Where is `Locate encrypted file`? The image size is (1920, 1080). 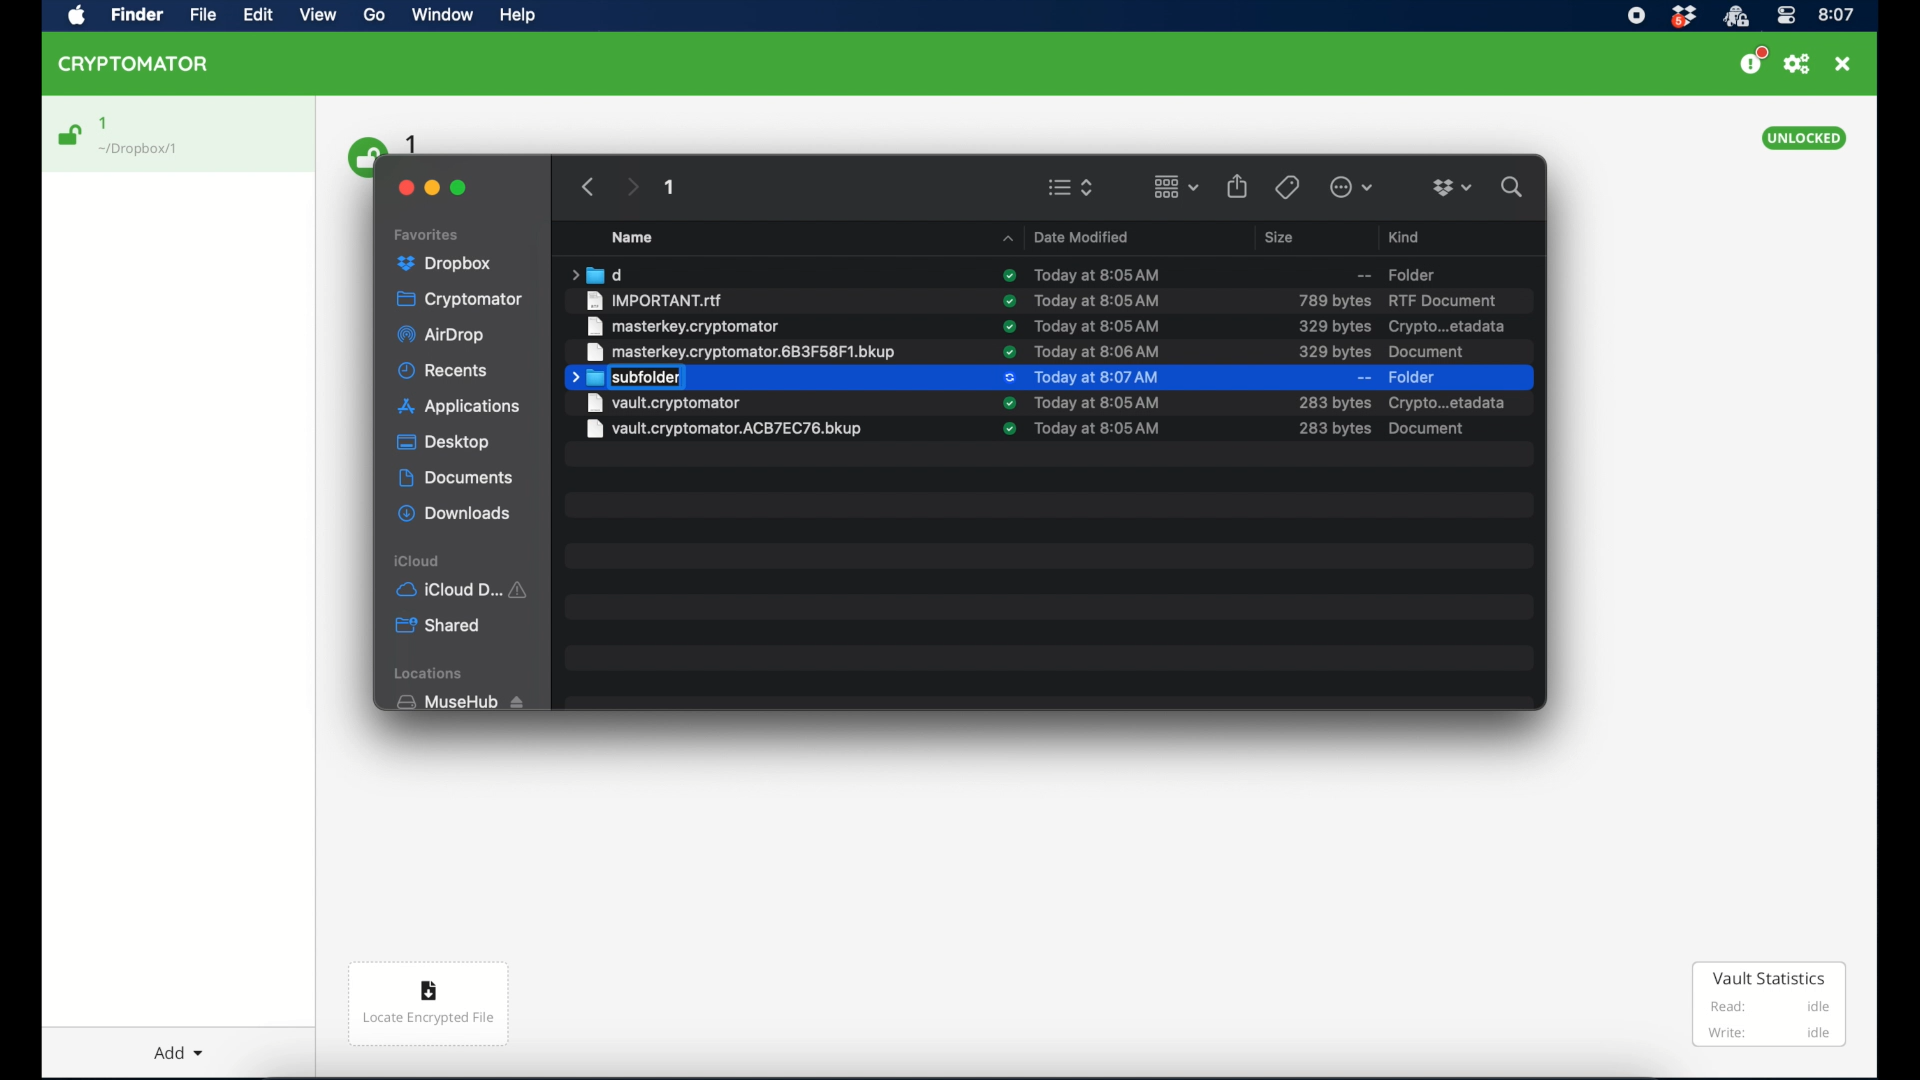 Locate encrypted file is located at coordinates (430, 1007).